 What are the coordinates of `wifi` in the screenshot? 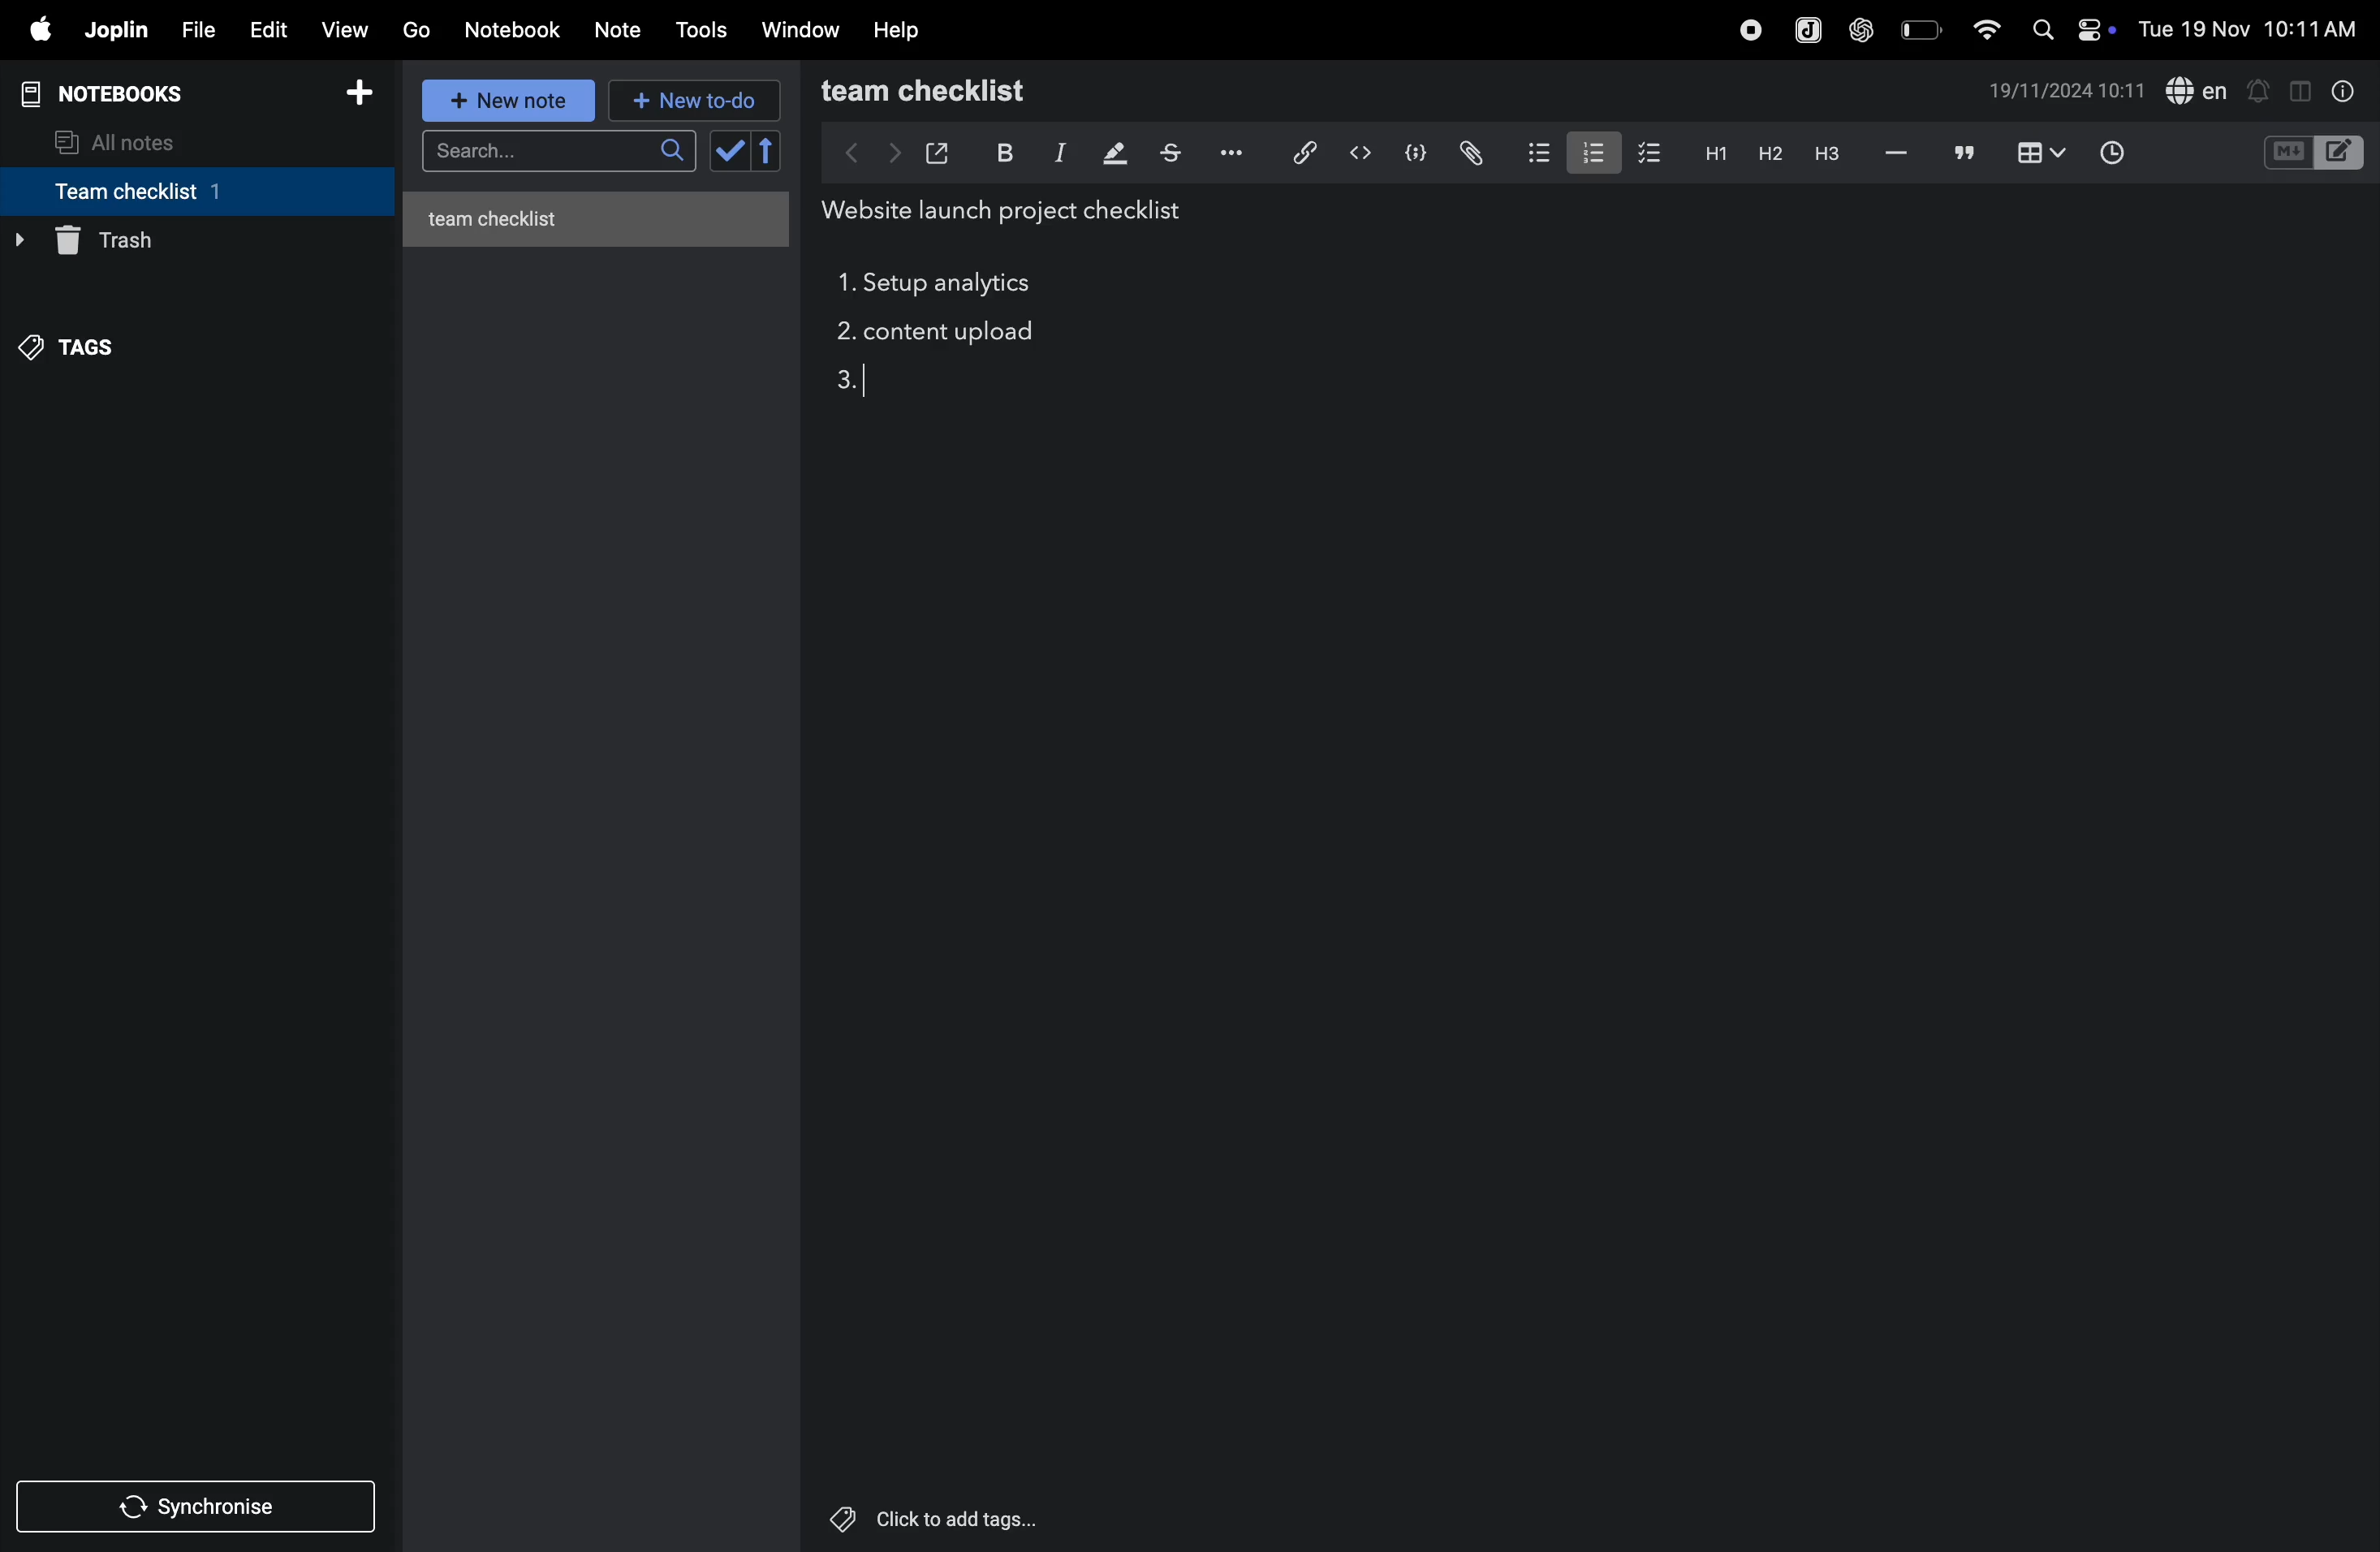 It's located at (1980, 28).